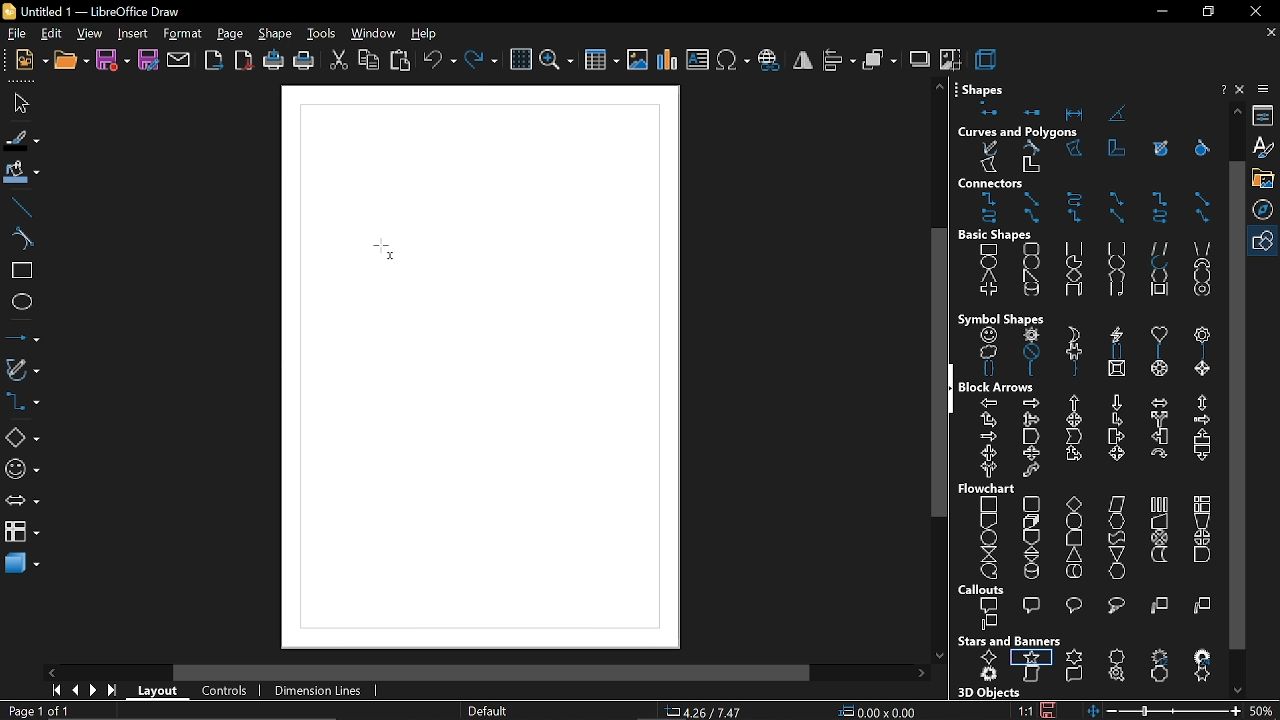 The height and width of the screenshot is (720, 1280). Describe the element at coordinates (1243, 89) in the screenshot. I see `close` at that location.